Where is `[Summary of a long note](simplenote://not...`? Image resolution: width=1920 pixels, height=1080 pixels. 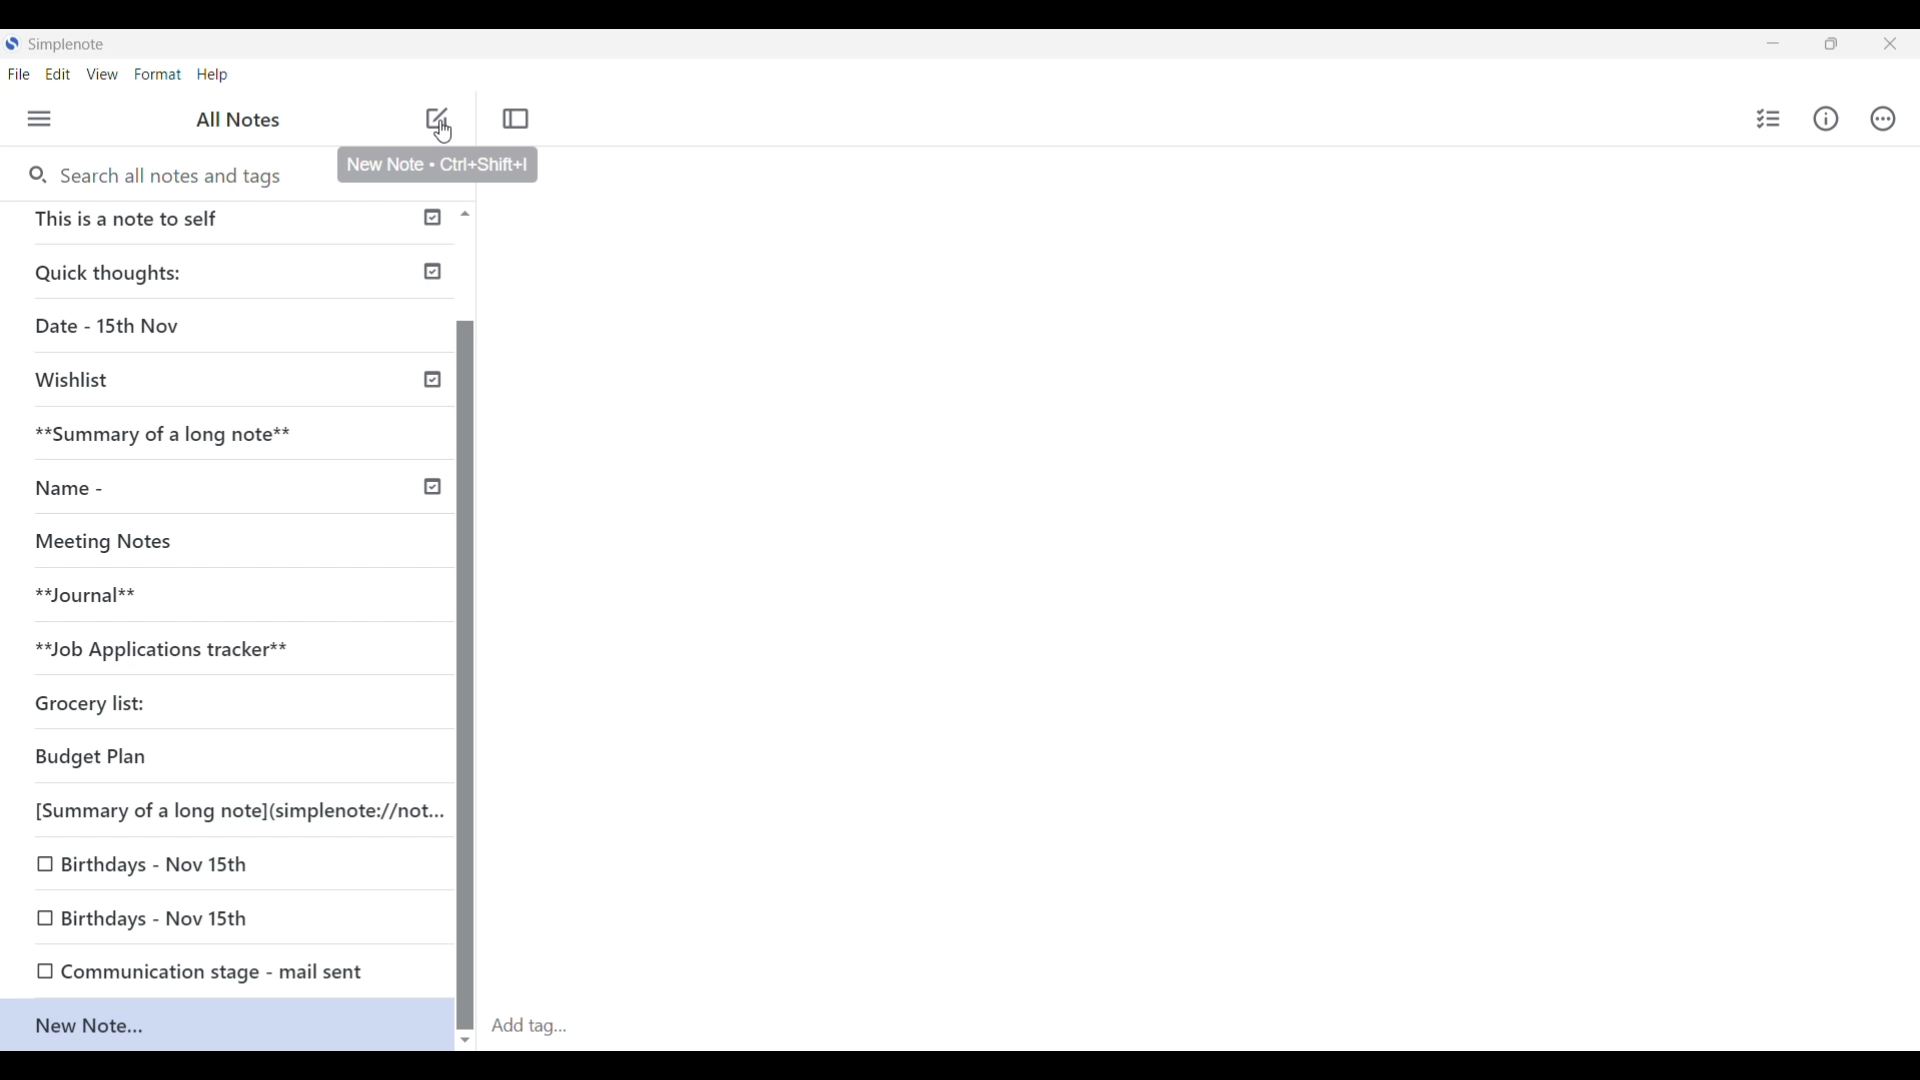 [Summary of a long note](simplenote://not... is located at coordinates (234, 809).